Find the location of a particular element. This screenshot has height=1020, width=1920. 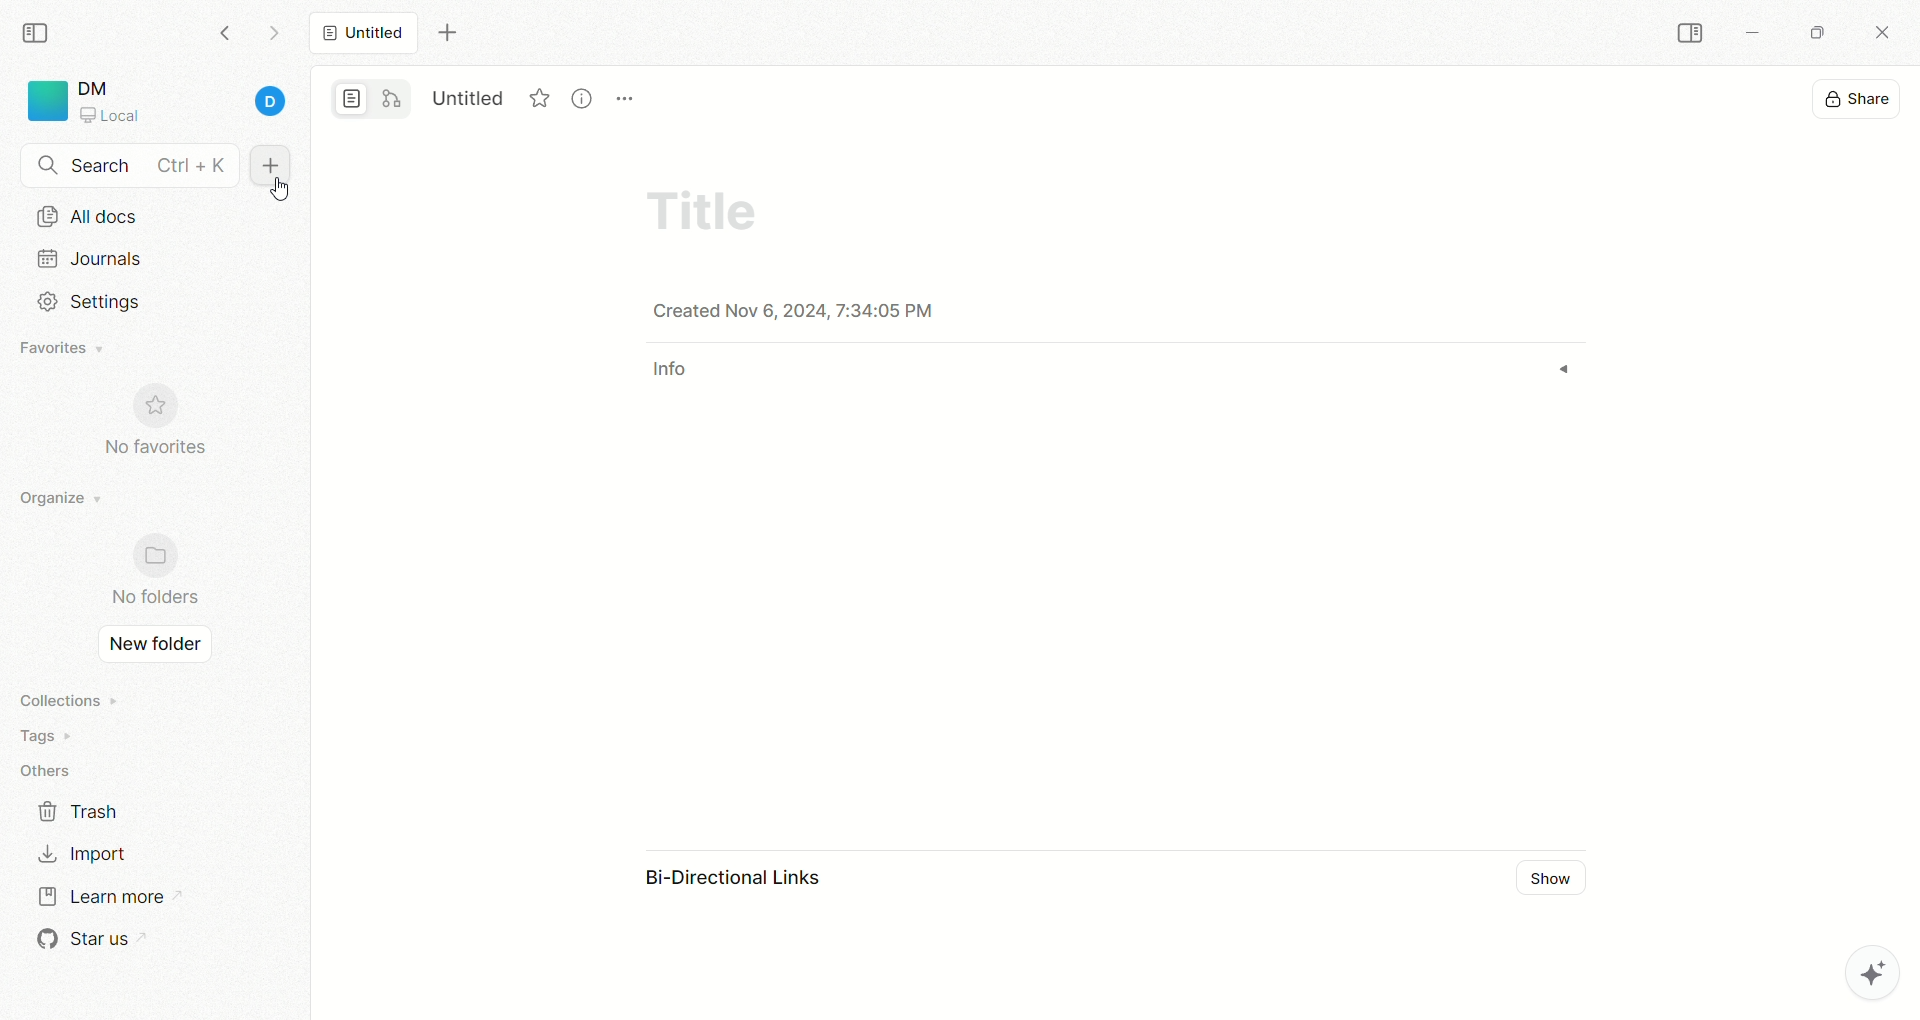

favorites is located at coordinates (541, 95).